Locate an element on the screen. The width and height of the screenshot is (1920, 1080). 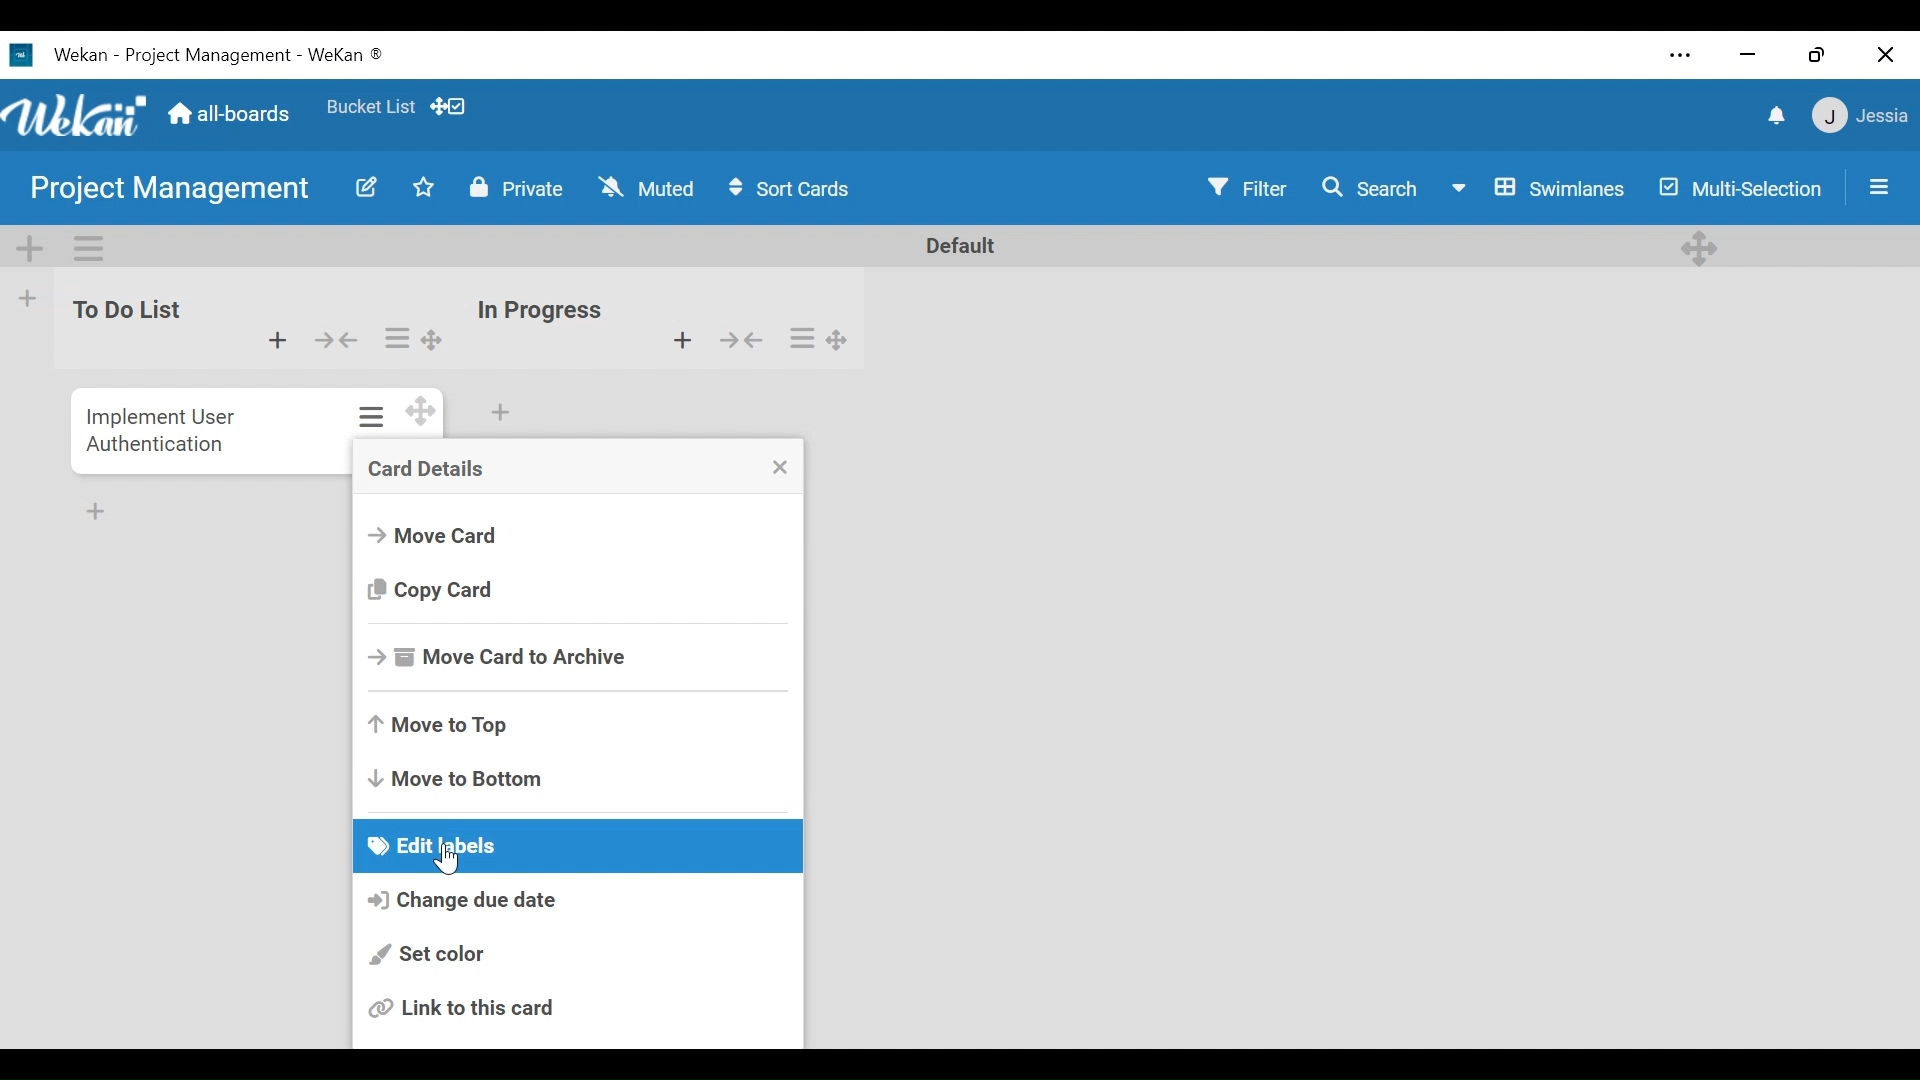
minimize is located at coordinates (1751, 57).